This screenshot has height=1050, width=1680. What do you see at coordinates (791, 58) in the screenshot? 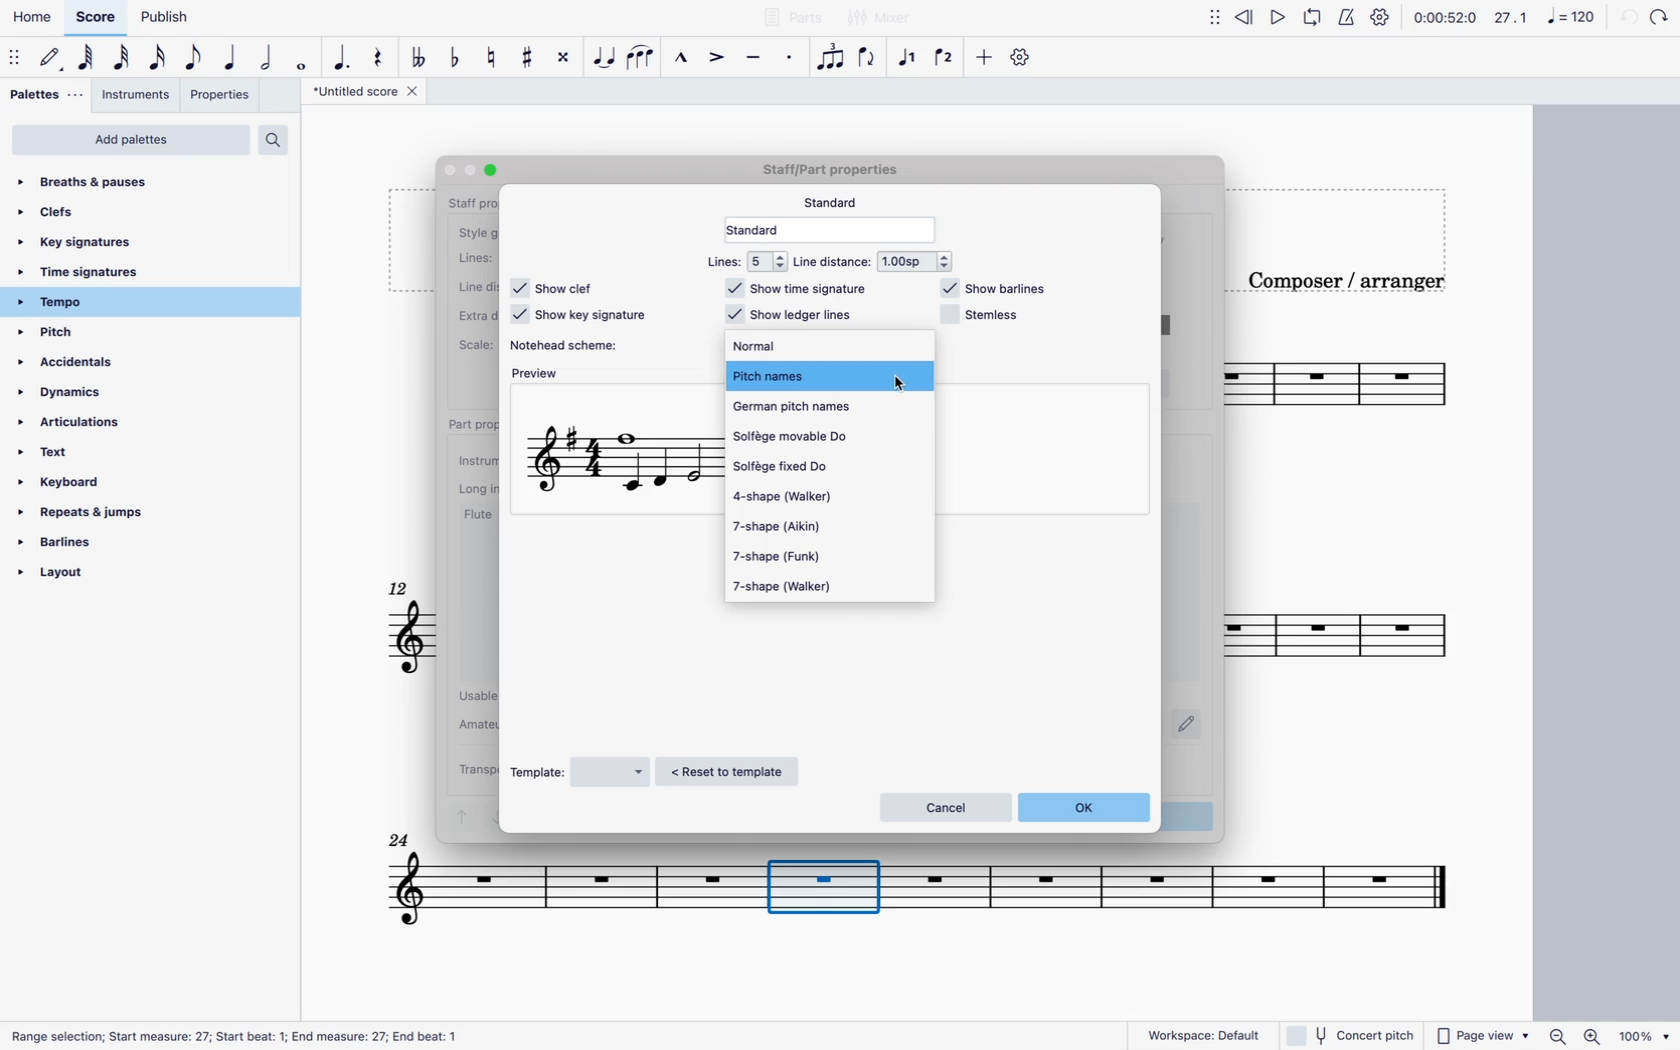
I see `staccato` at bounding box center [791, 58].